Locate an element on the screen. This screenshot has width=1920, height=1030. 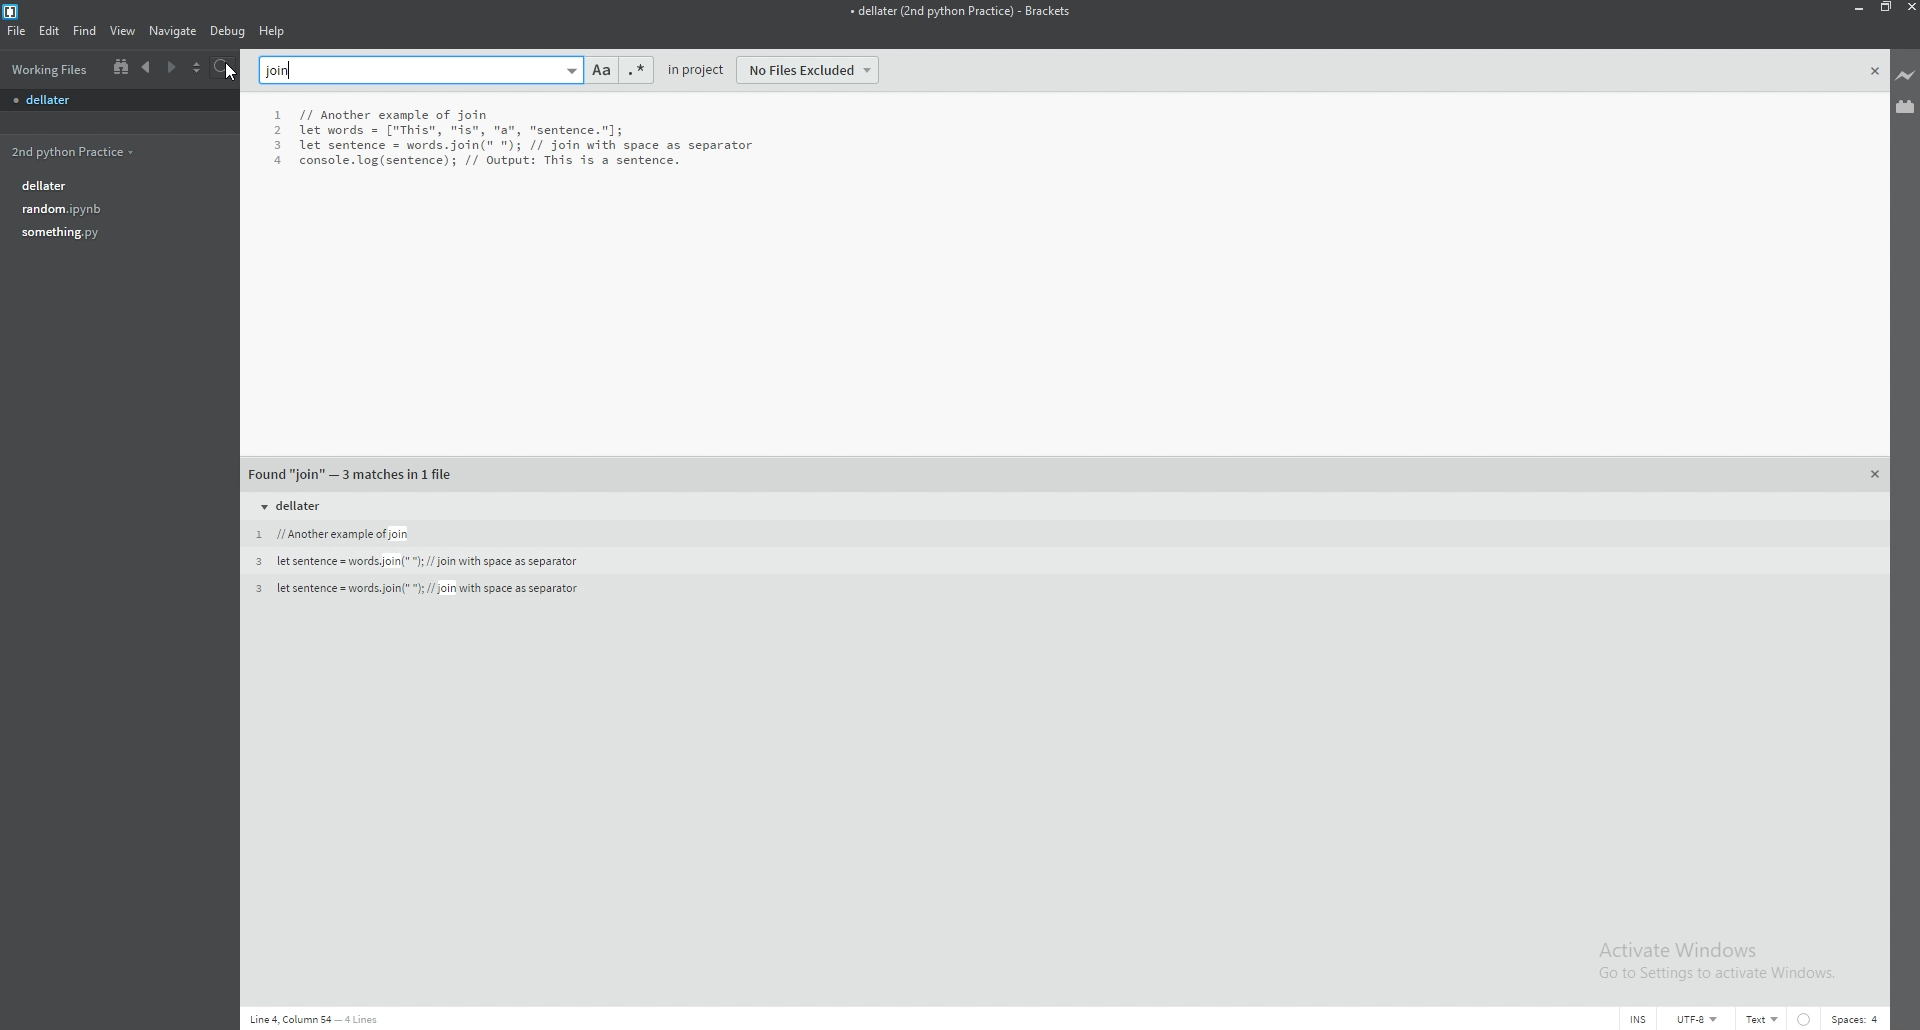
find is located at coordinates (84, 31).